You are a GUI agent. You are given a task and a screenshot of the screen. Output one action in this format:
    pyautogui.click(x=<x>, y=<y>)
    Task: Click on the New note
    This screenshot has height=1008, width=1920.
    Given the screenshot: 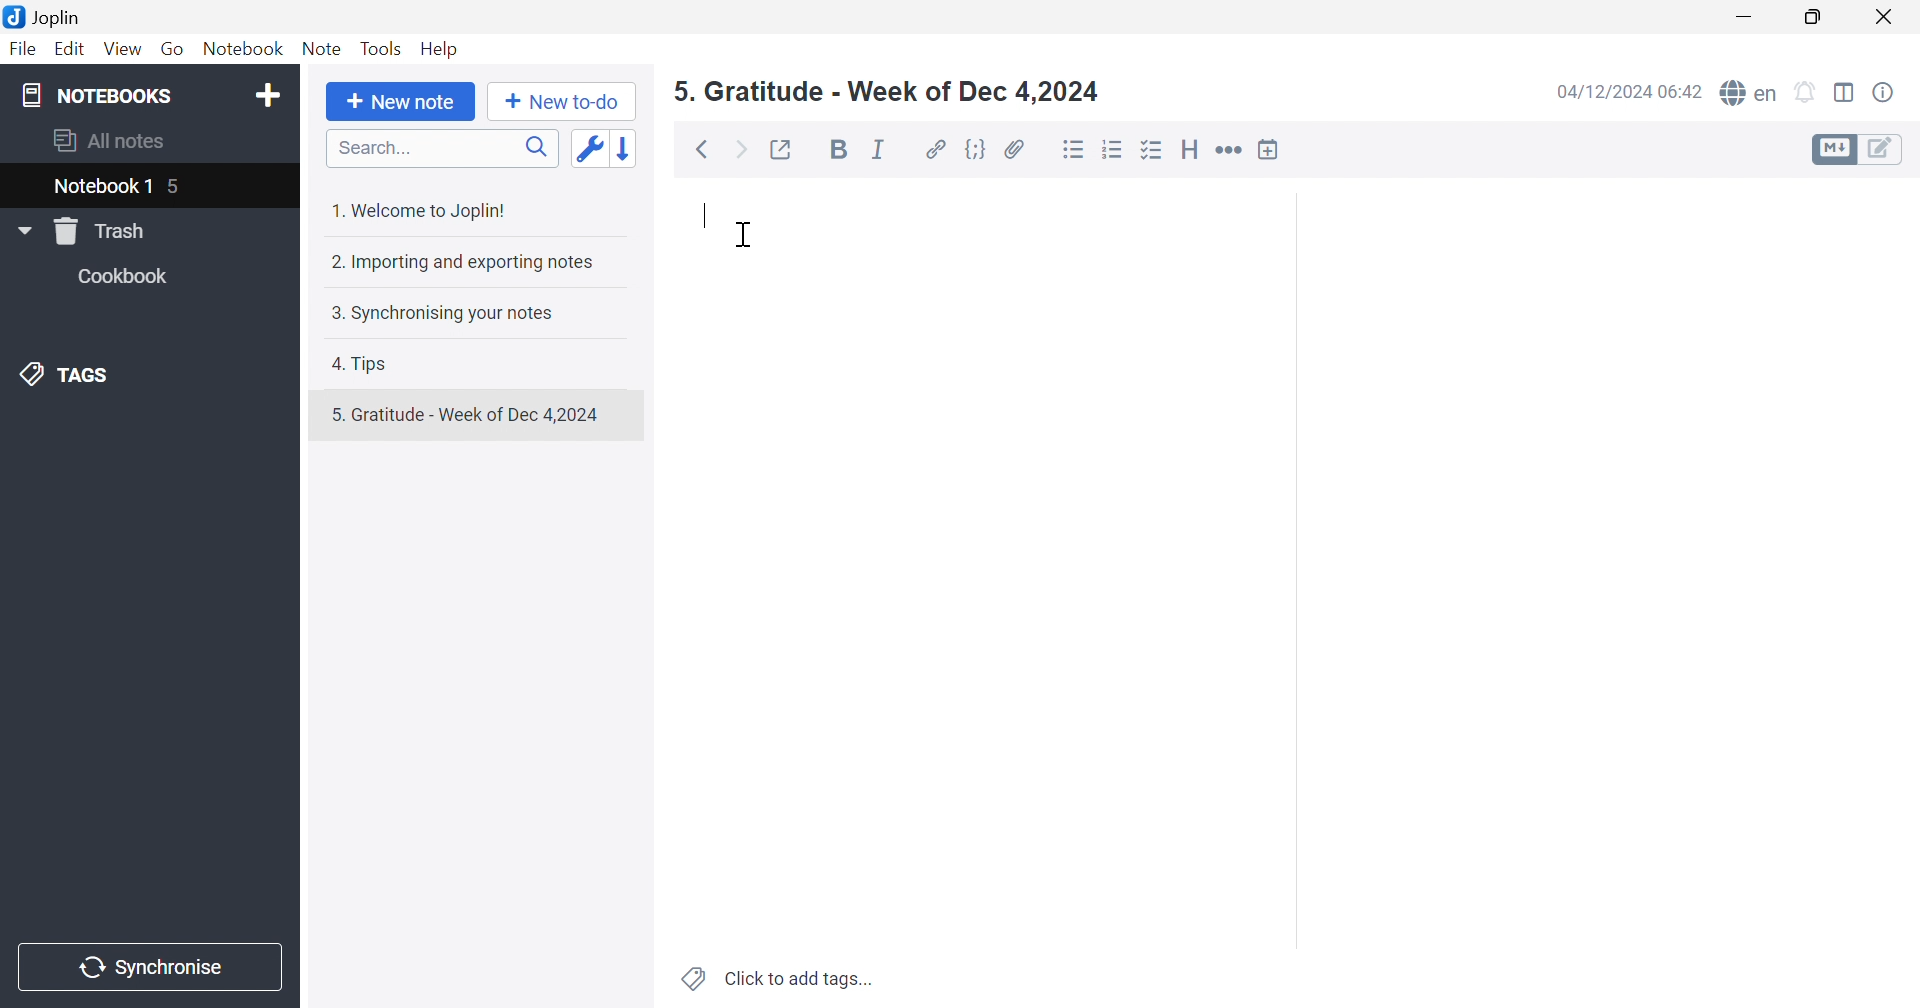 What is the action you would take?
    pyautogui.click(x=401, y=102)
    